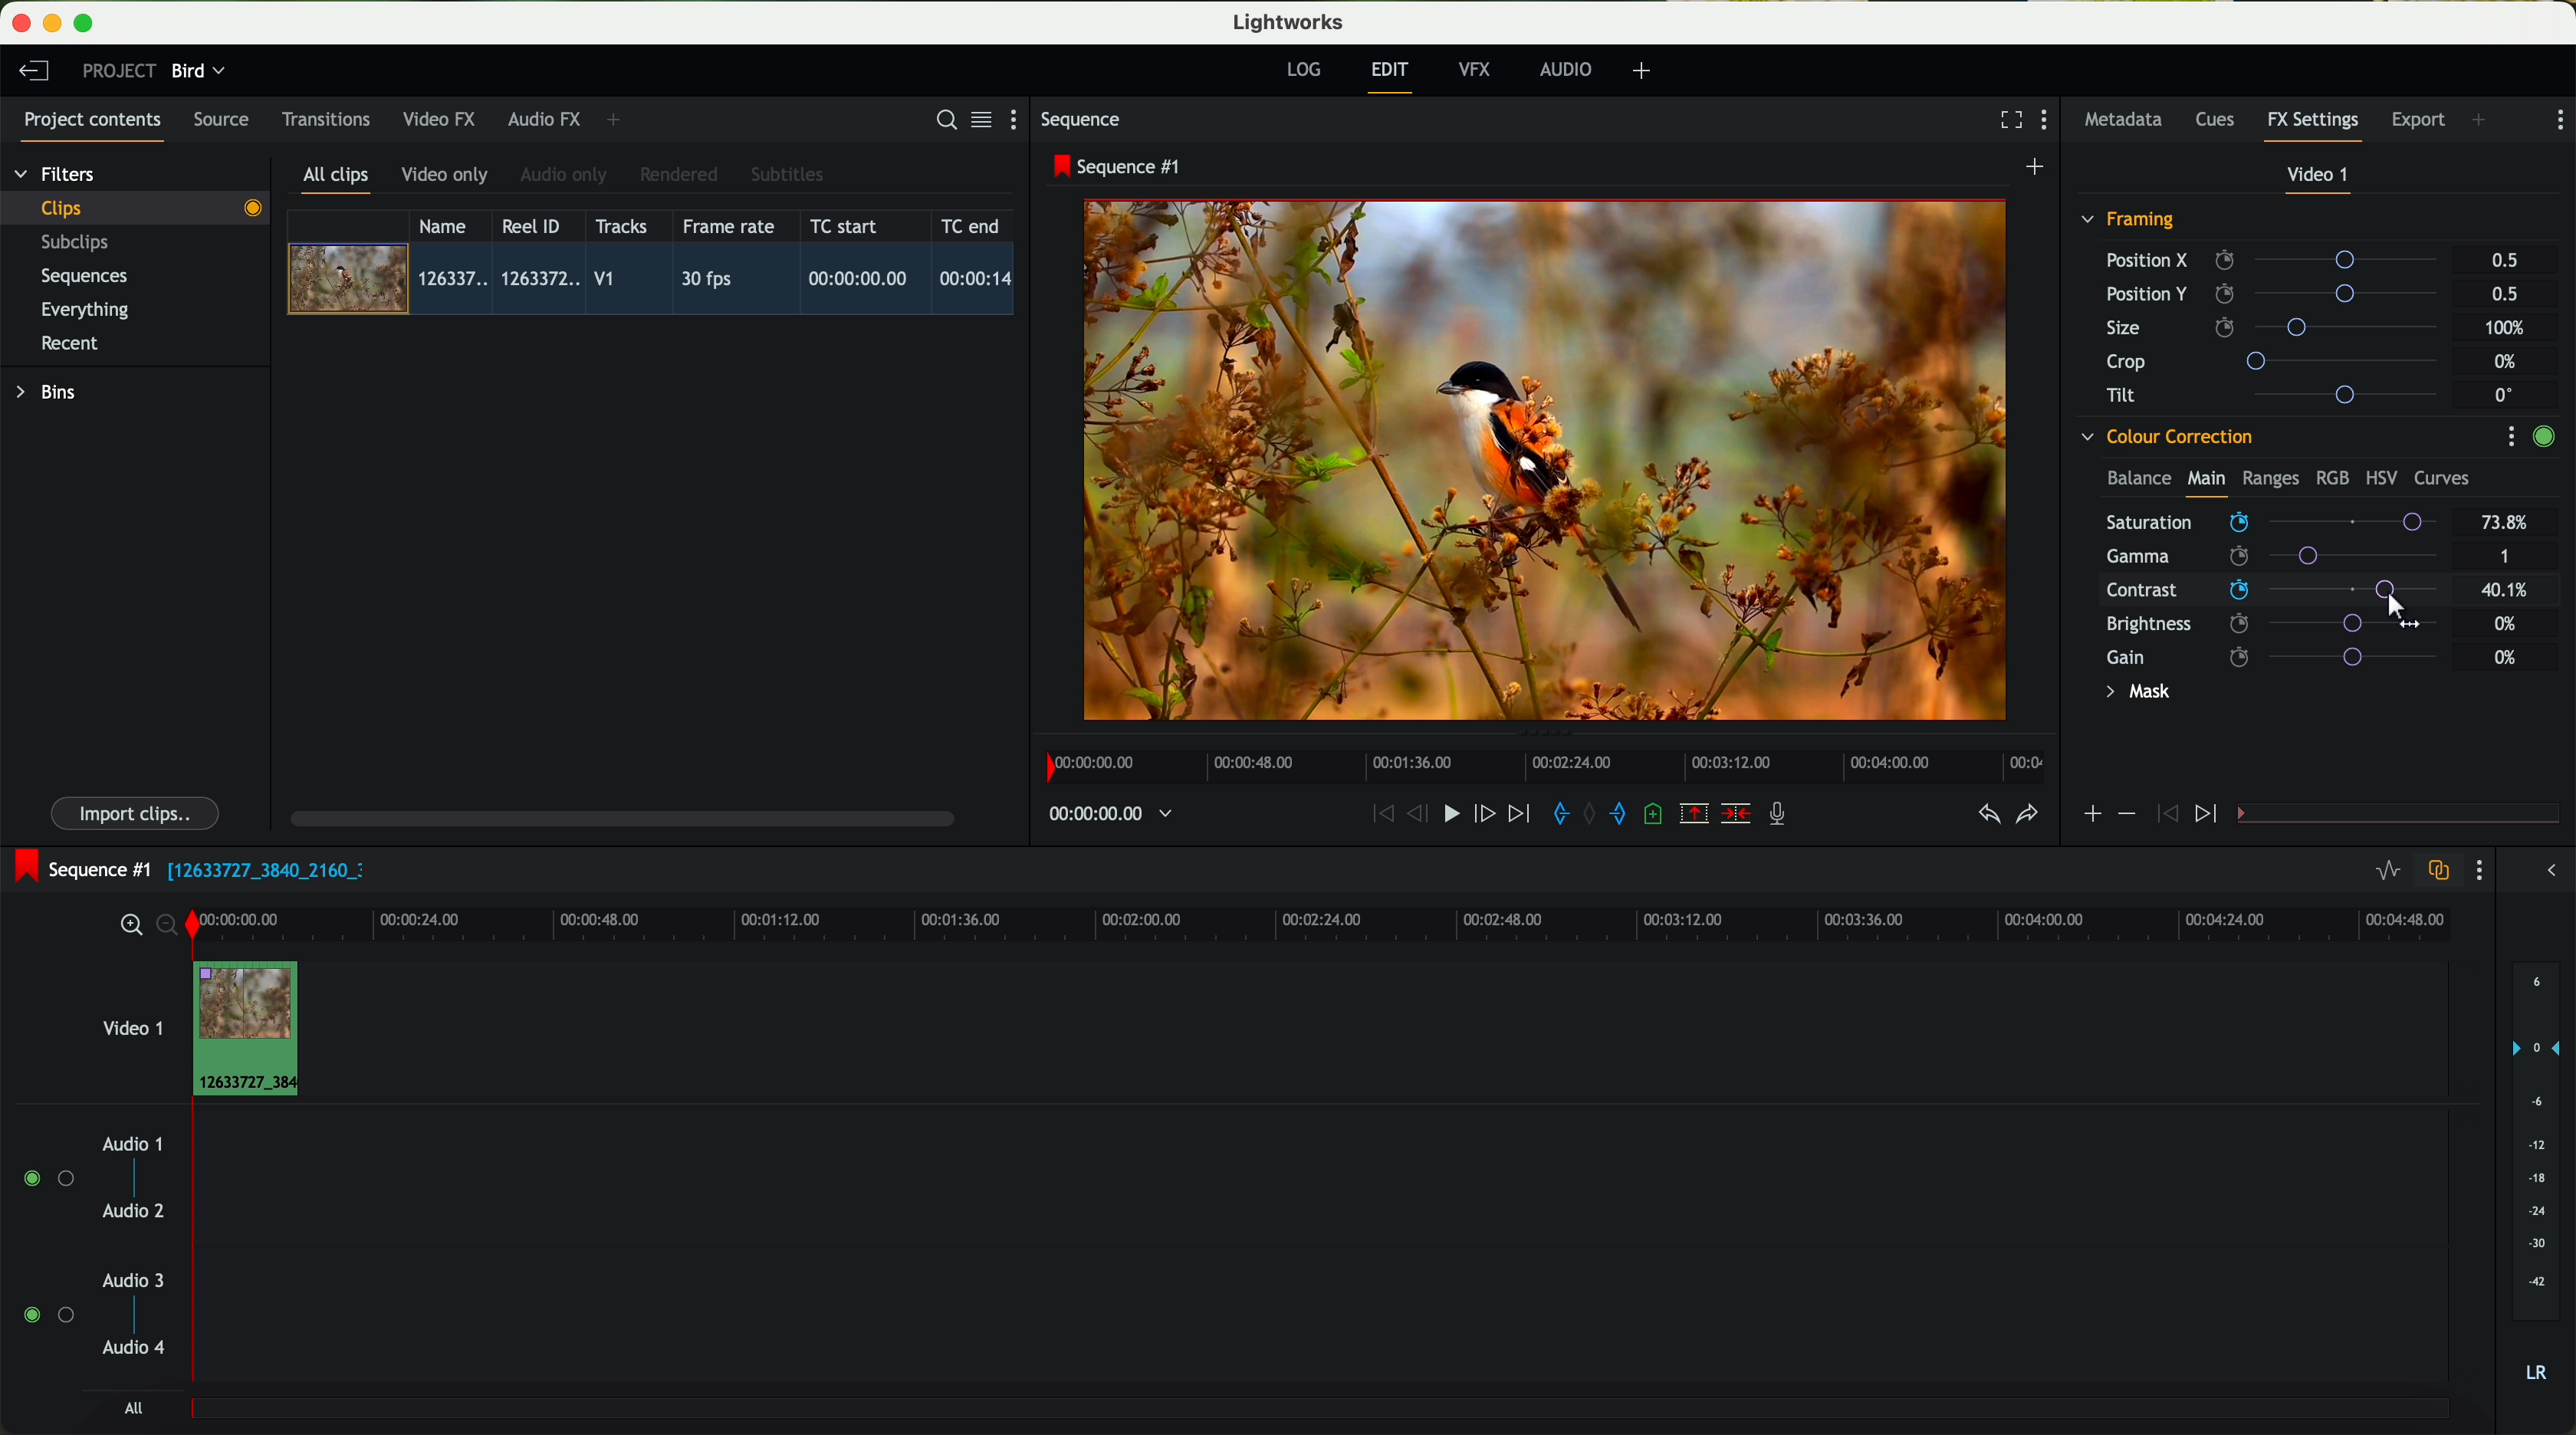  Describe the element at coordinates (2165, 437) in the screenshot. I see `colour correction` at that location.